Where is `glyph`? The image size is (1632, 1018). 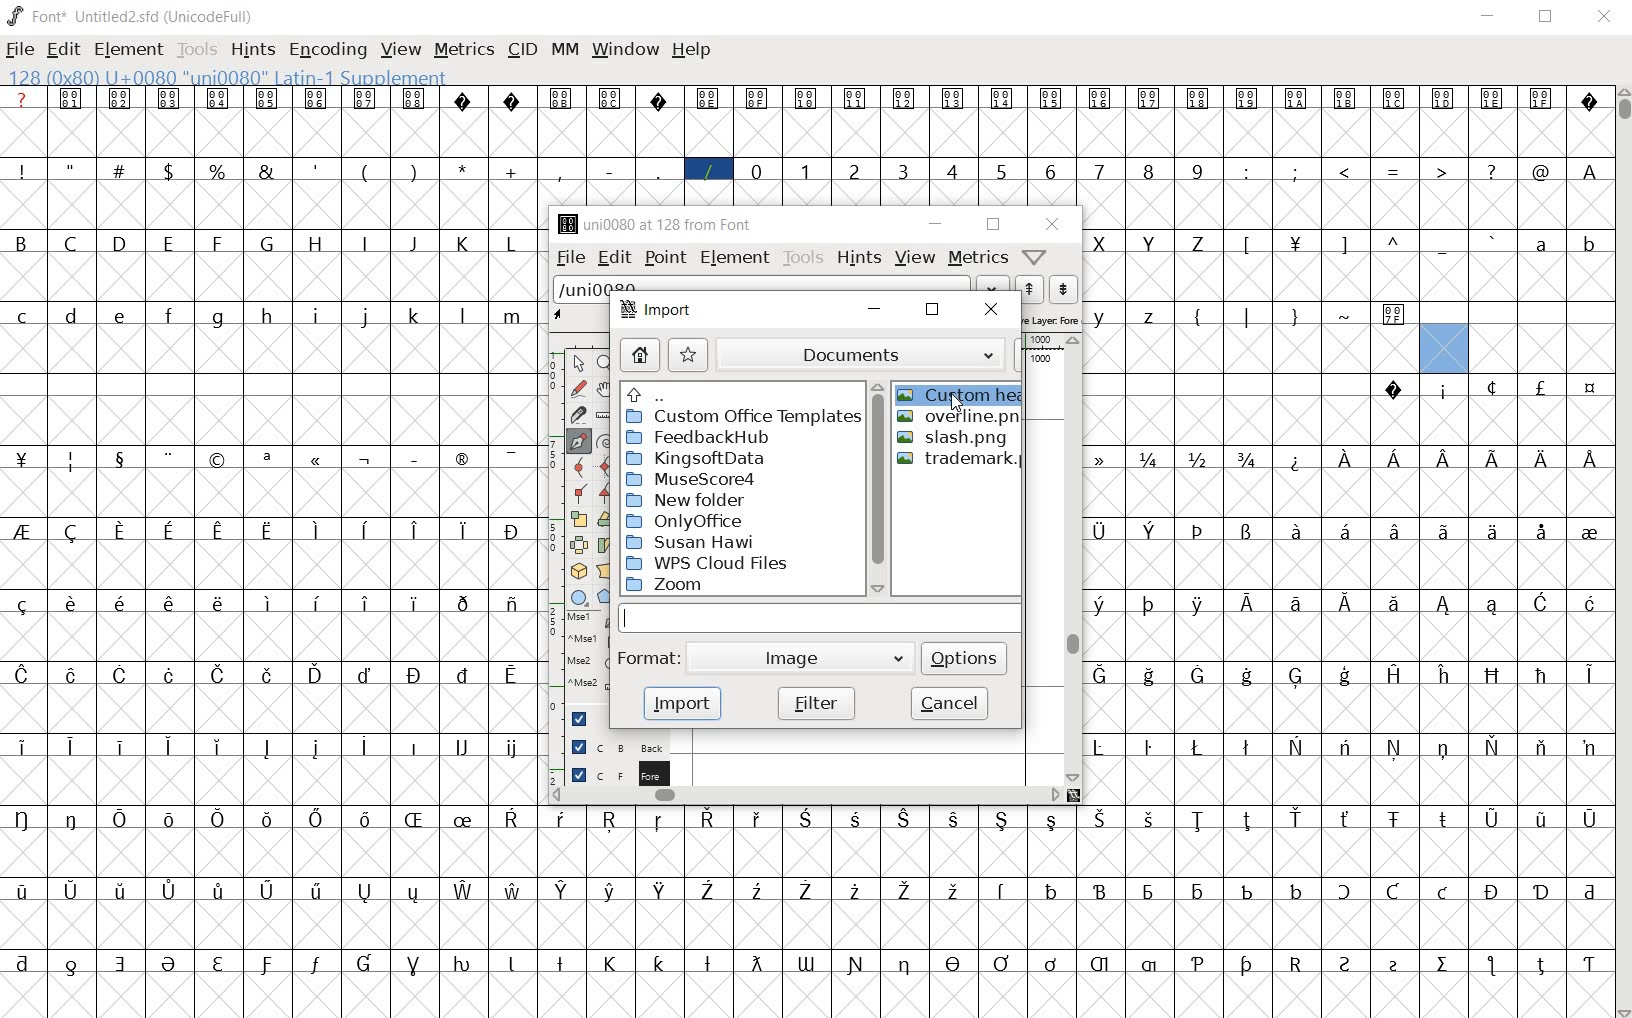
glyph is located at coordinates (1198, 171).